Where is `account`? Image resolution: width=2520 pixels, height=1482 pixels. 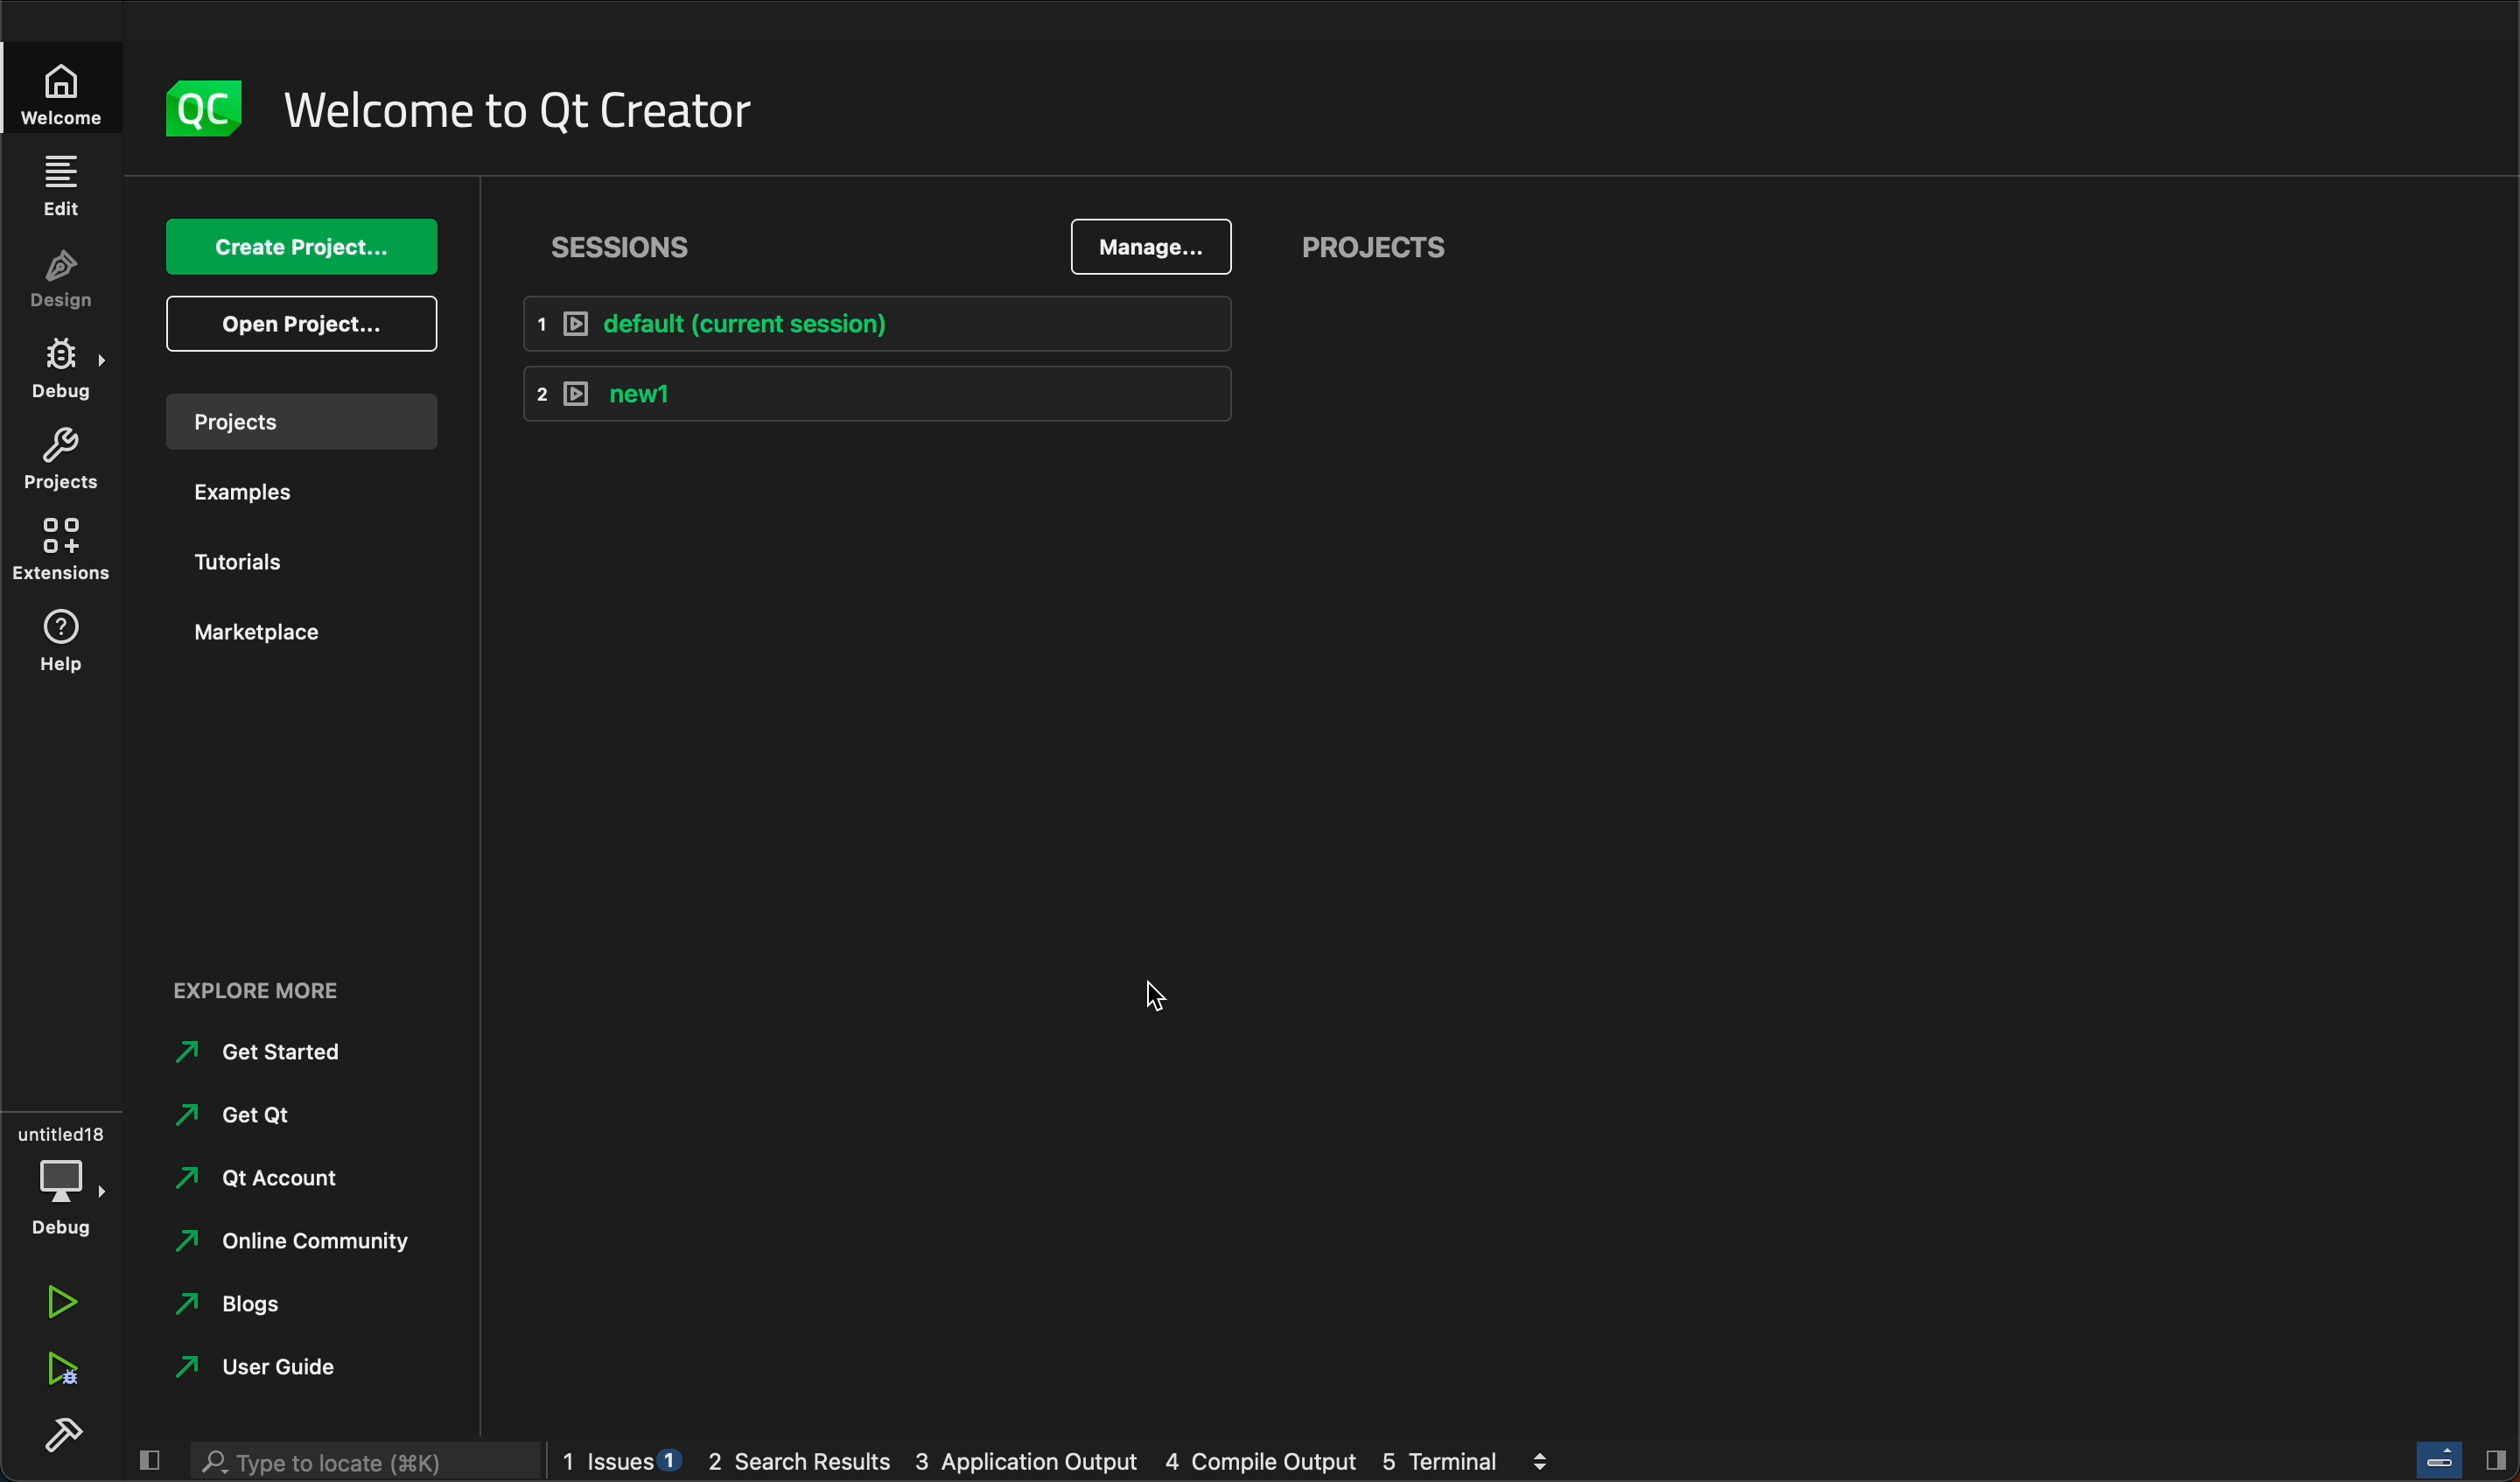 account is located at coordinates (270, 1176).